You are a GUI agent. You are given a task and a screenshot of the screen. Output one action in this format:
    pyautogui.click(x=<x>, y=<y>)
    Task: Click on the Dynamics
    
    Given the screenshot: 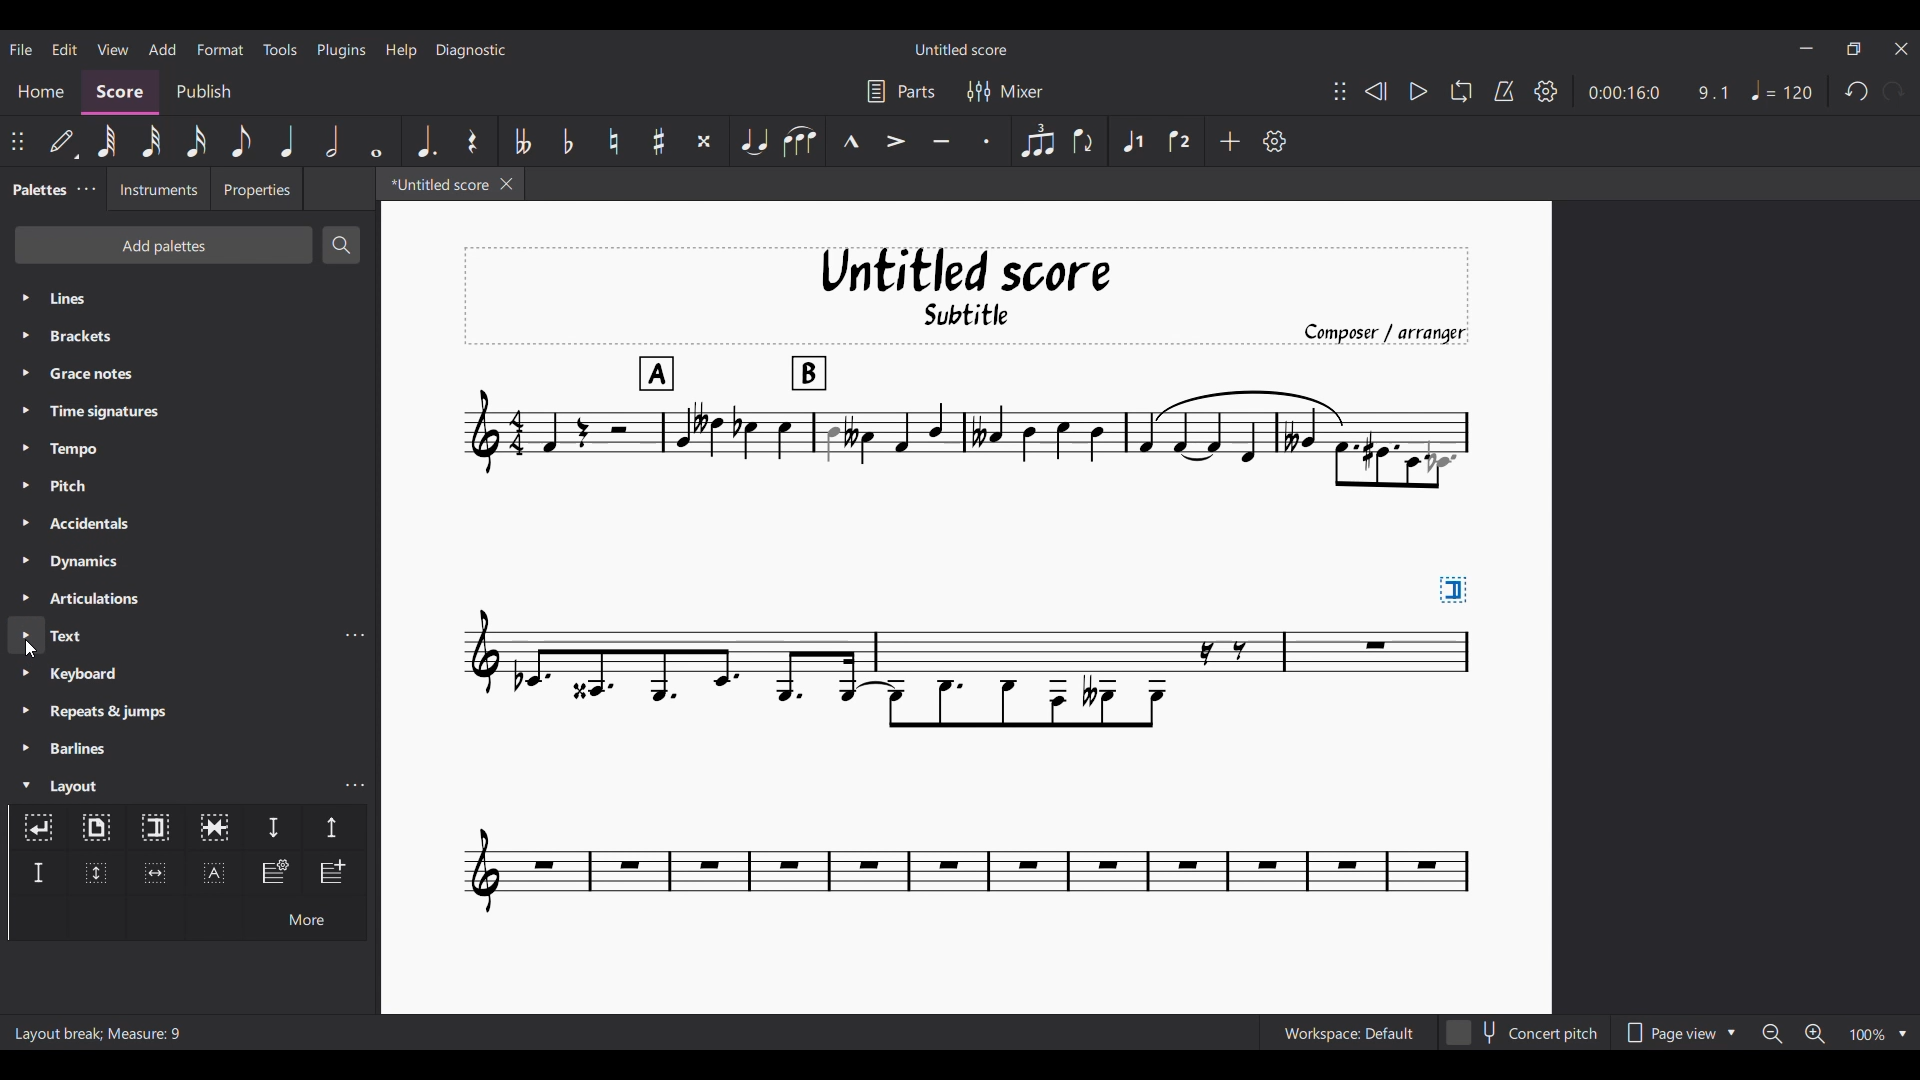 What is the action you would take?
    pyautogui.click(x=190, y=562)
    